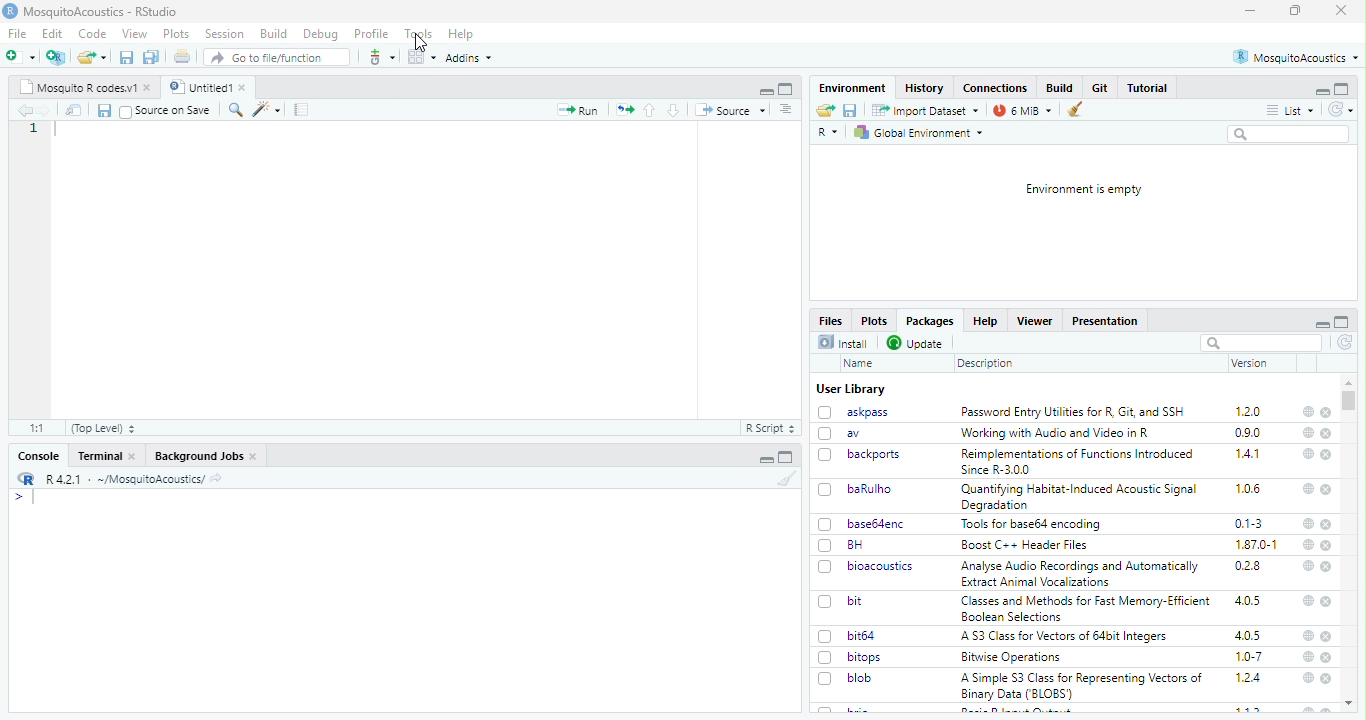 Image resolution: width=1366 pixels, height=720 pixels. Describe the element at coordinates (986, 365) in the screenshot. I see `Description` at that location.